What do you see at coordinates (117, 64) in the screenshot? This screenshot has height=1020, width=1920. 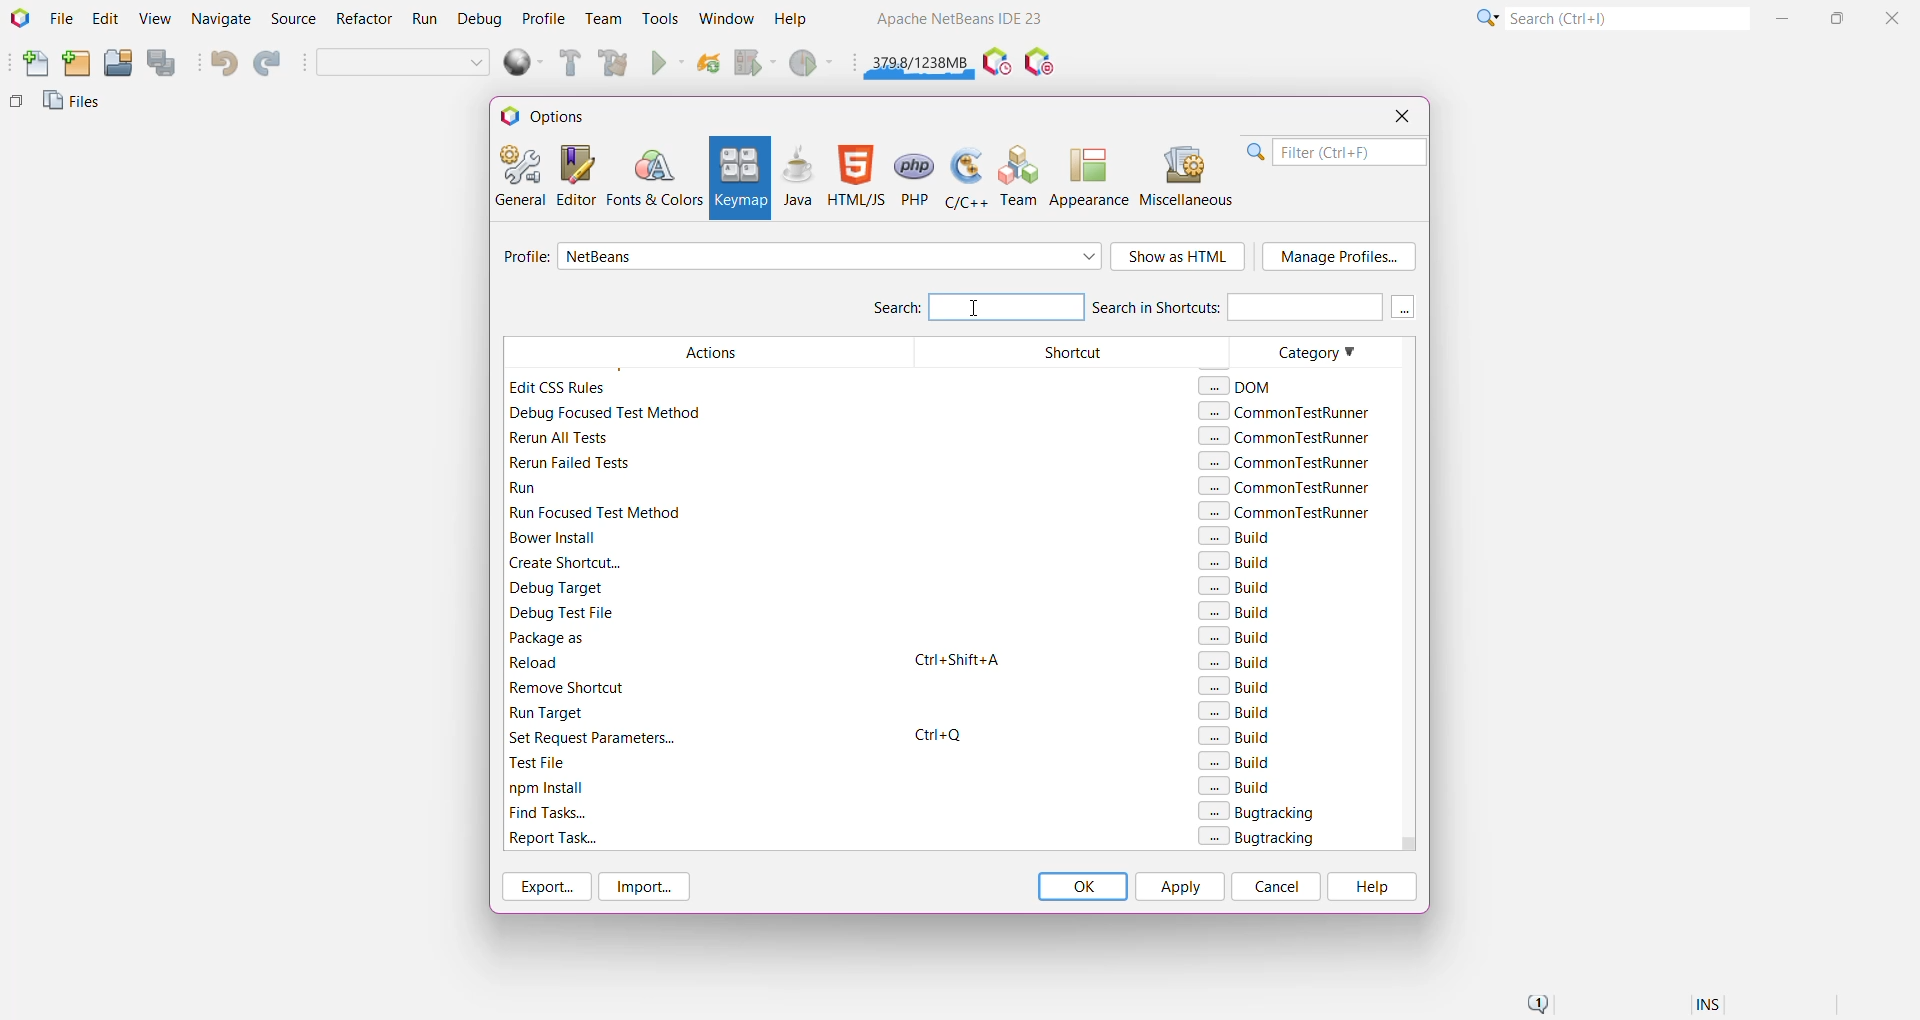 I see `Open Project` at bounding box center [117, 64].